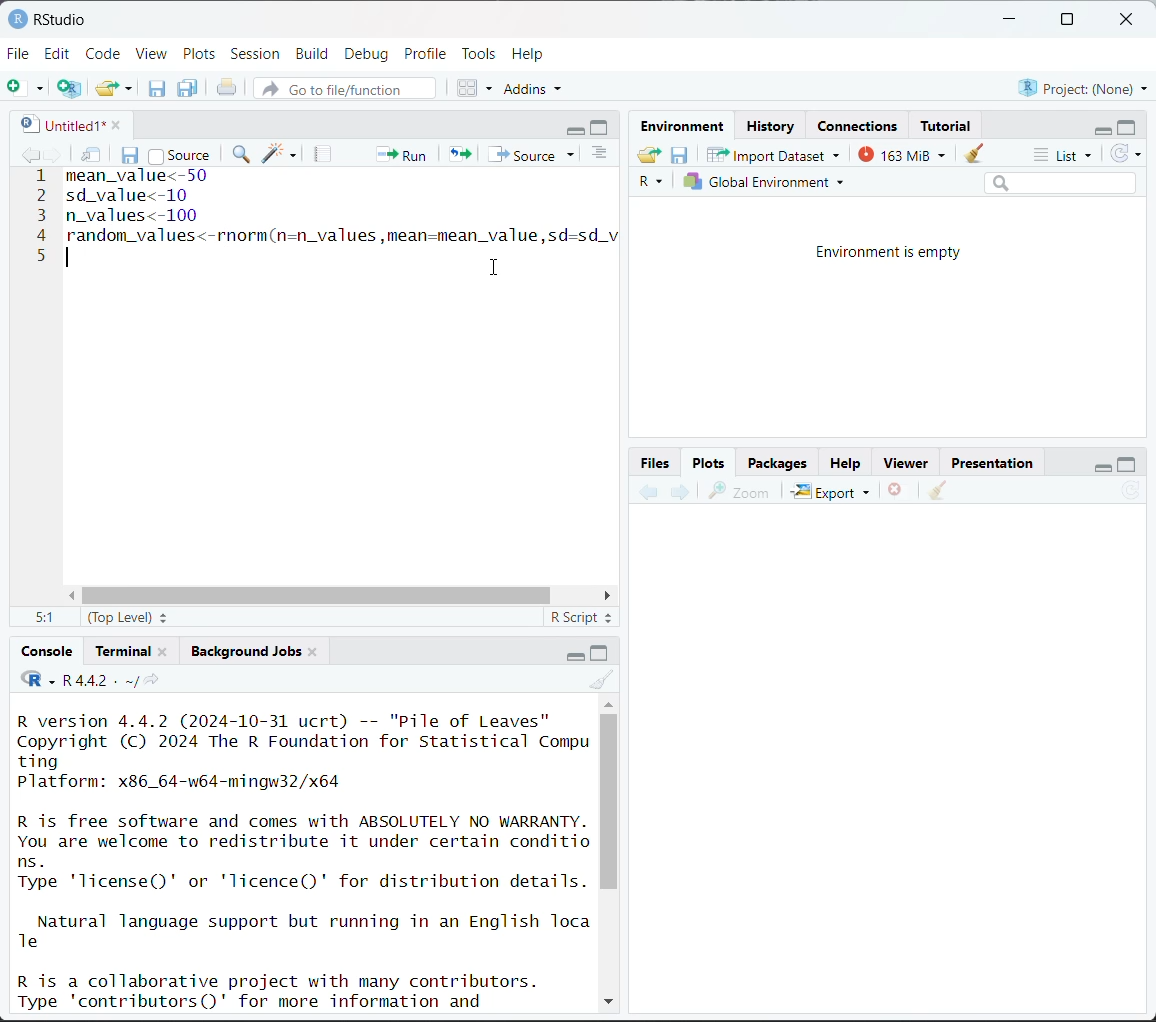  What do you see at coordinates (141, 177) in the screenshot?
I see `meanvalue<-50` at bounding box center [141, 177].